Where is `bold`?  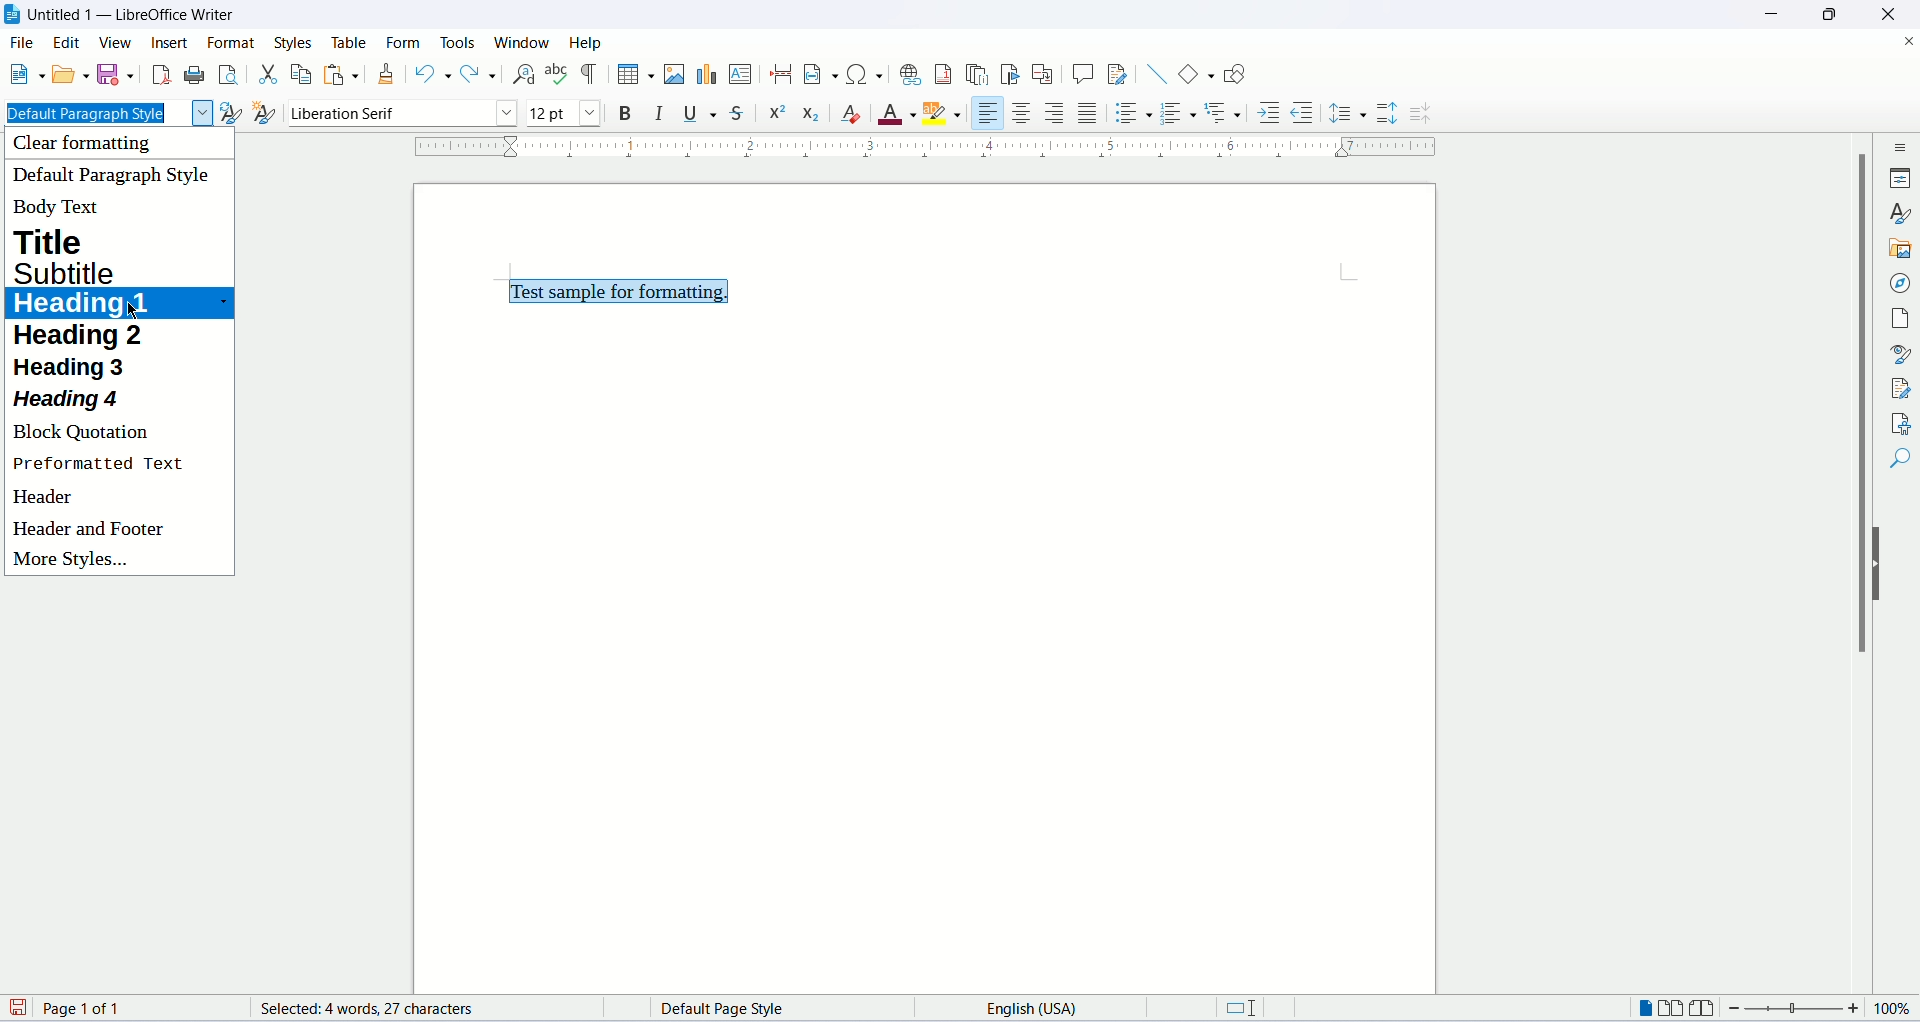 bold is located at coordinates (620, 112).